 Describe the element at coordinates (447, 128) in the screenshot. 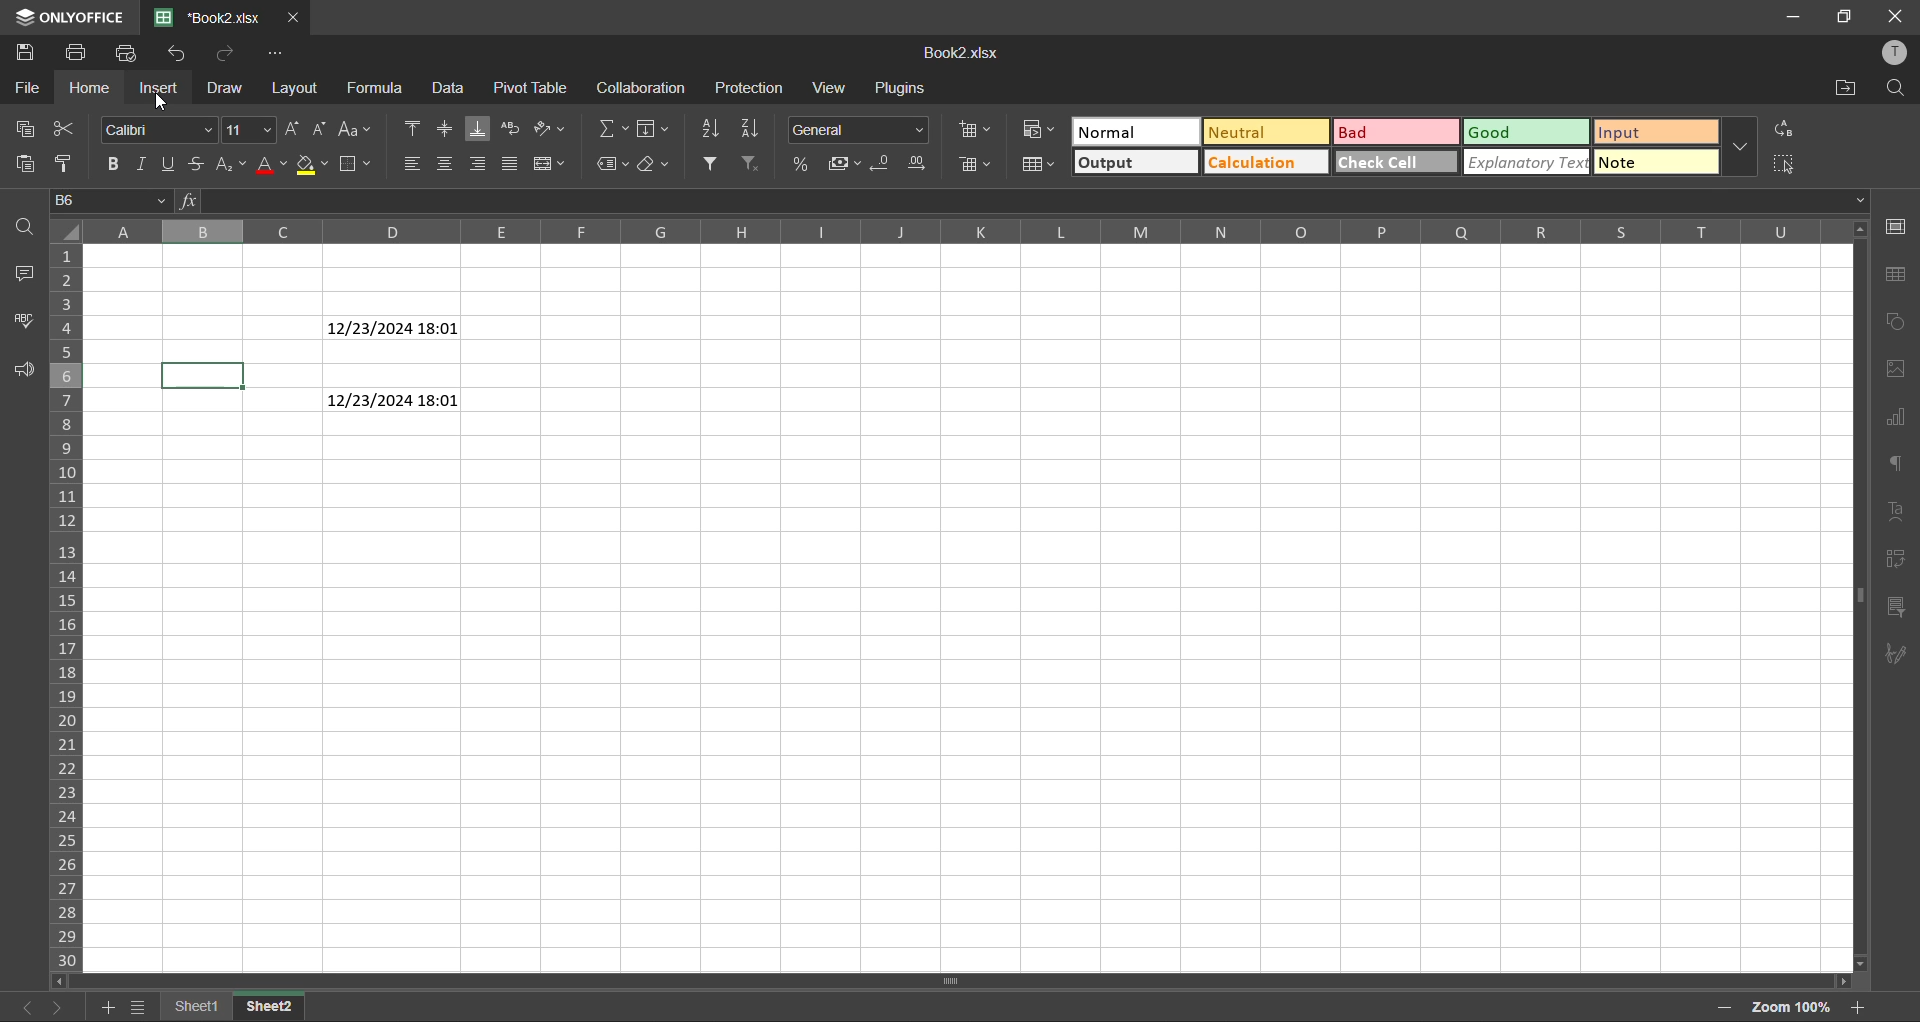

I see `align middle` at that location.